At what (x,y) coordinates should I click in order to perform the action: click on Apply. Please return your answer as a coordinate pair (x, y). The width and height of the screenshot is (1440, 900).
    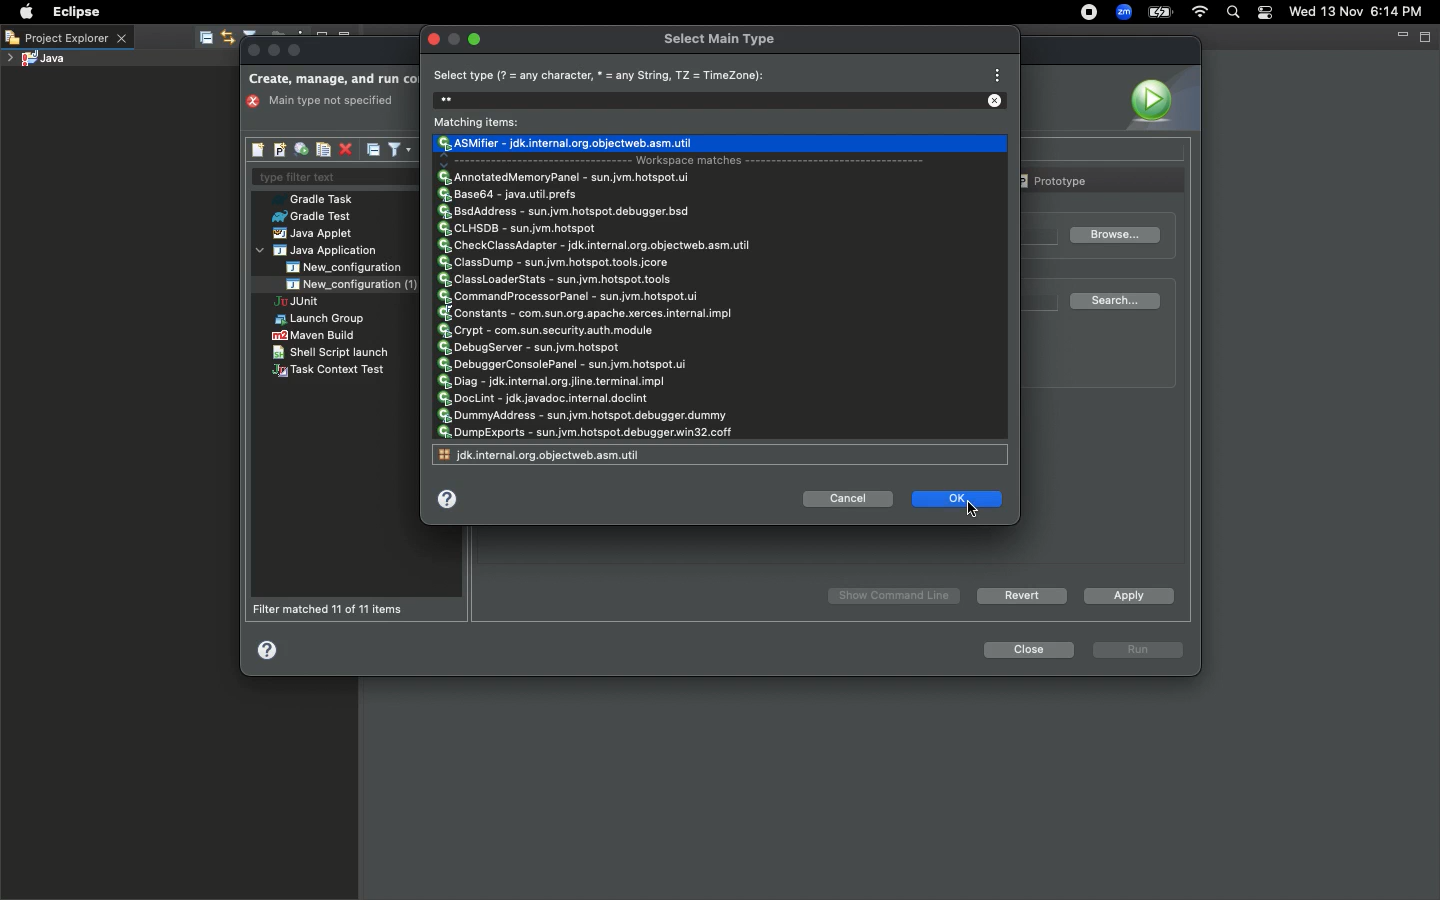
    Looking at the image, I should click on (1125, 595).